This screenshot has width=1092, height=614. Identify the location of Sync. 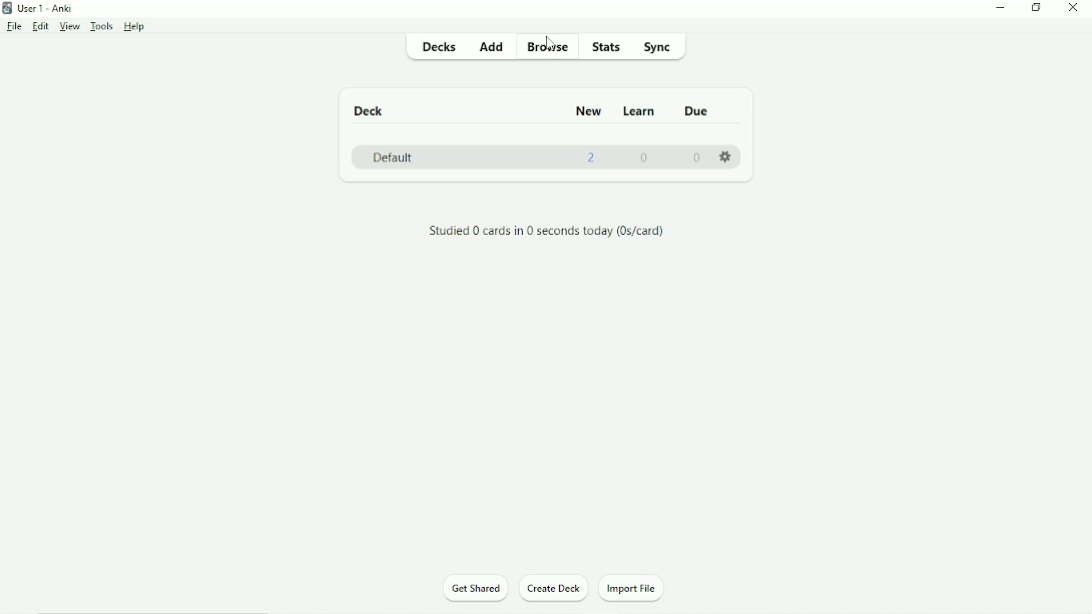
(658, 47).